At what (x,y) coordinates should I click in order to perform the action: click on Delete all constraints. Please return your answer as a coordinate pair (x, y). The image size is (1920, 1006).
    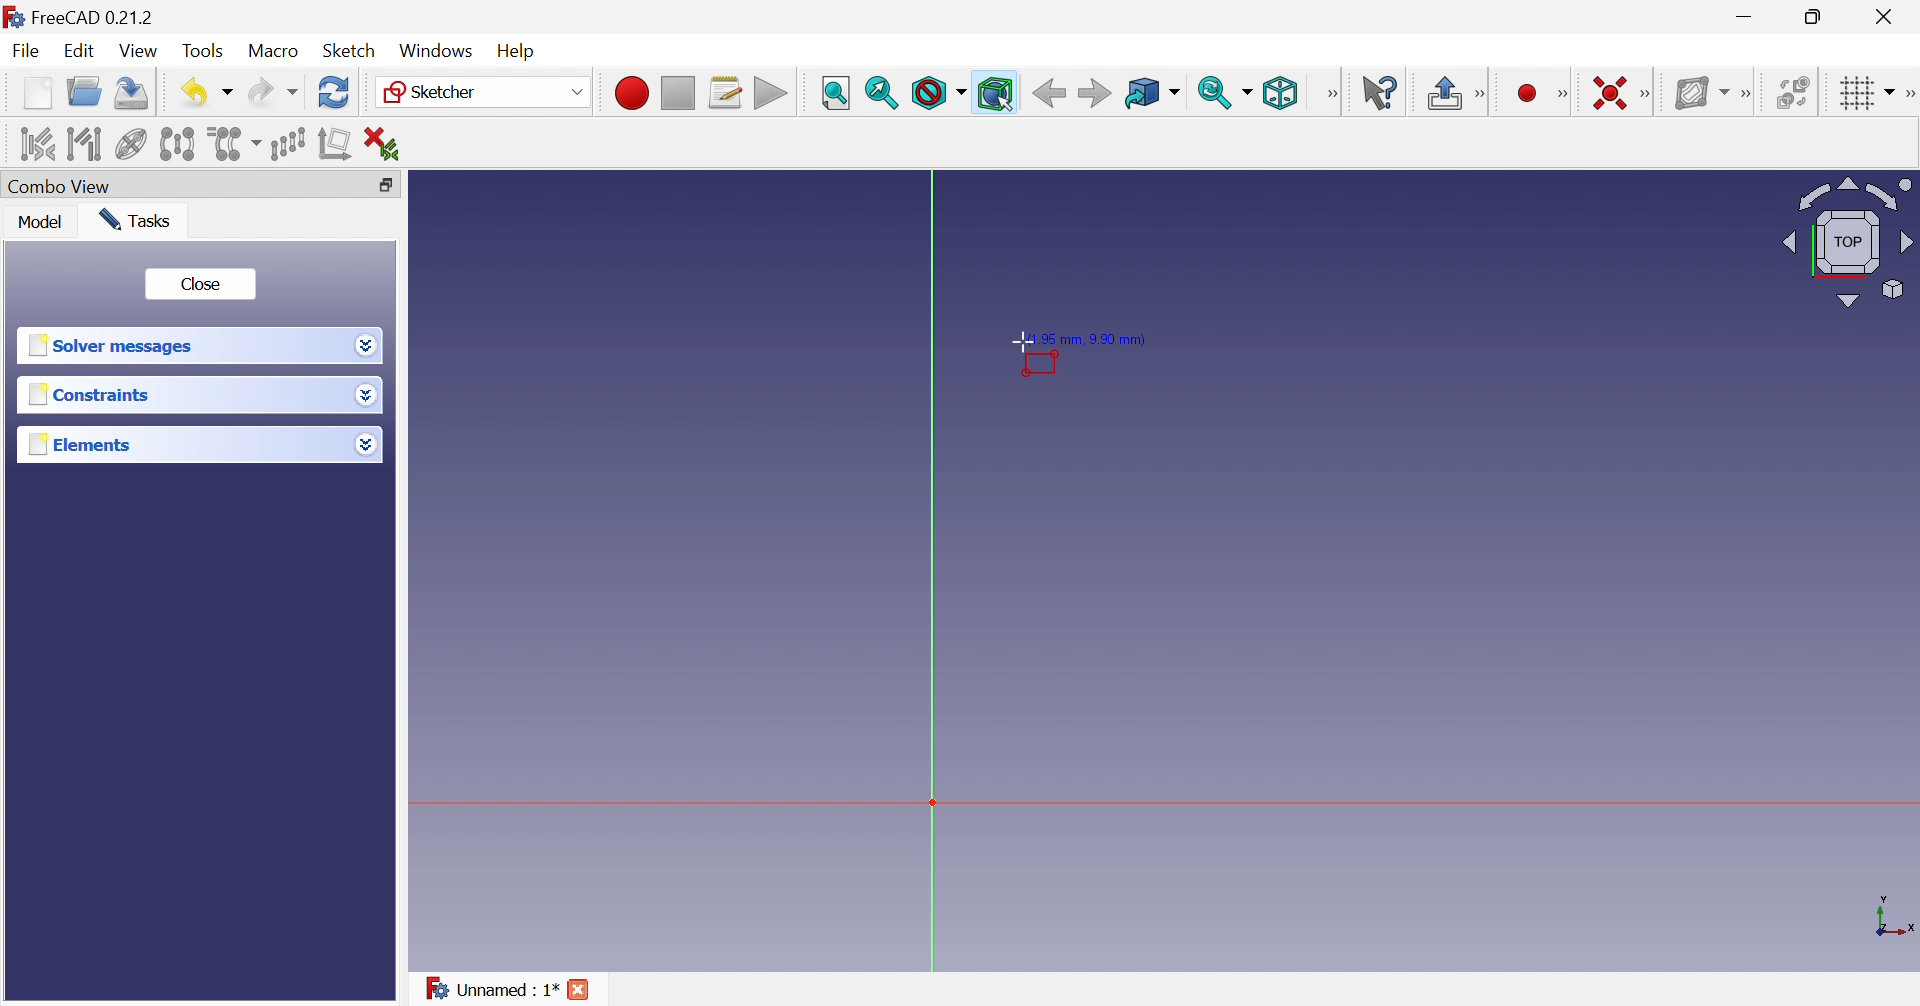
    Looking at the image, I should click on (382, 144).